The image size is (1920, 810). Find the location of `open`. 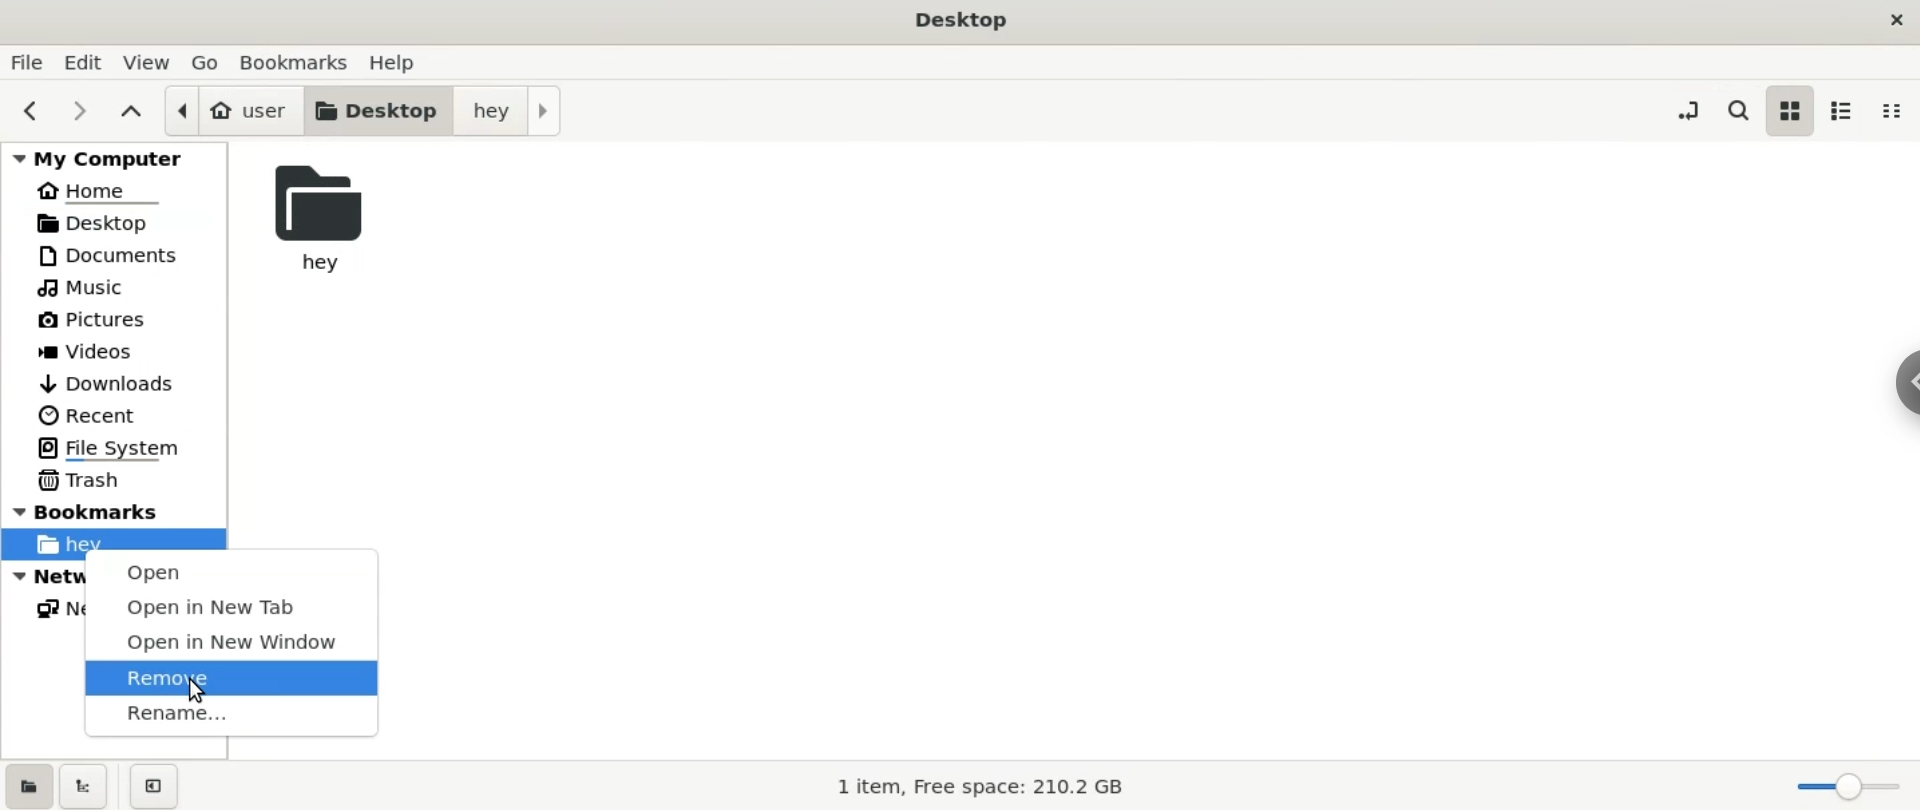

open is located at coordinates (238, 570).